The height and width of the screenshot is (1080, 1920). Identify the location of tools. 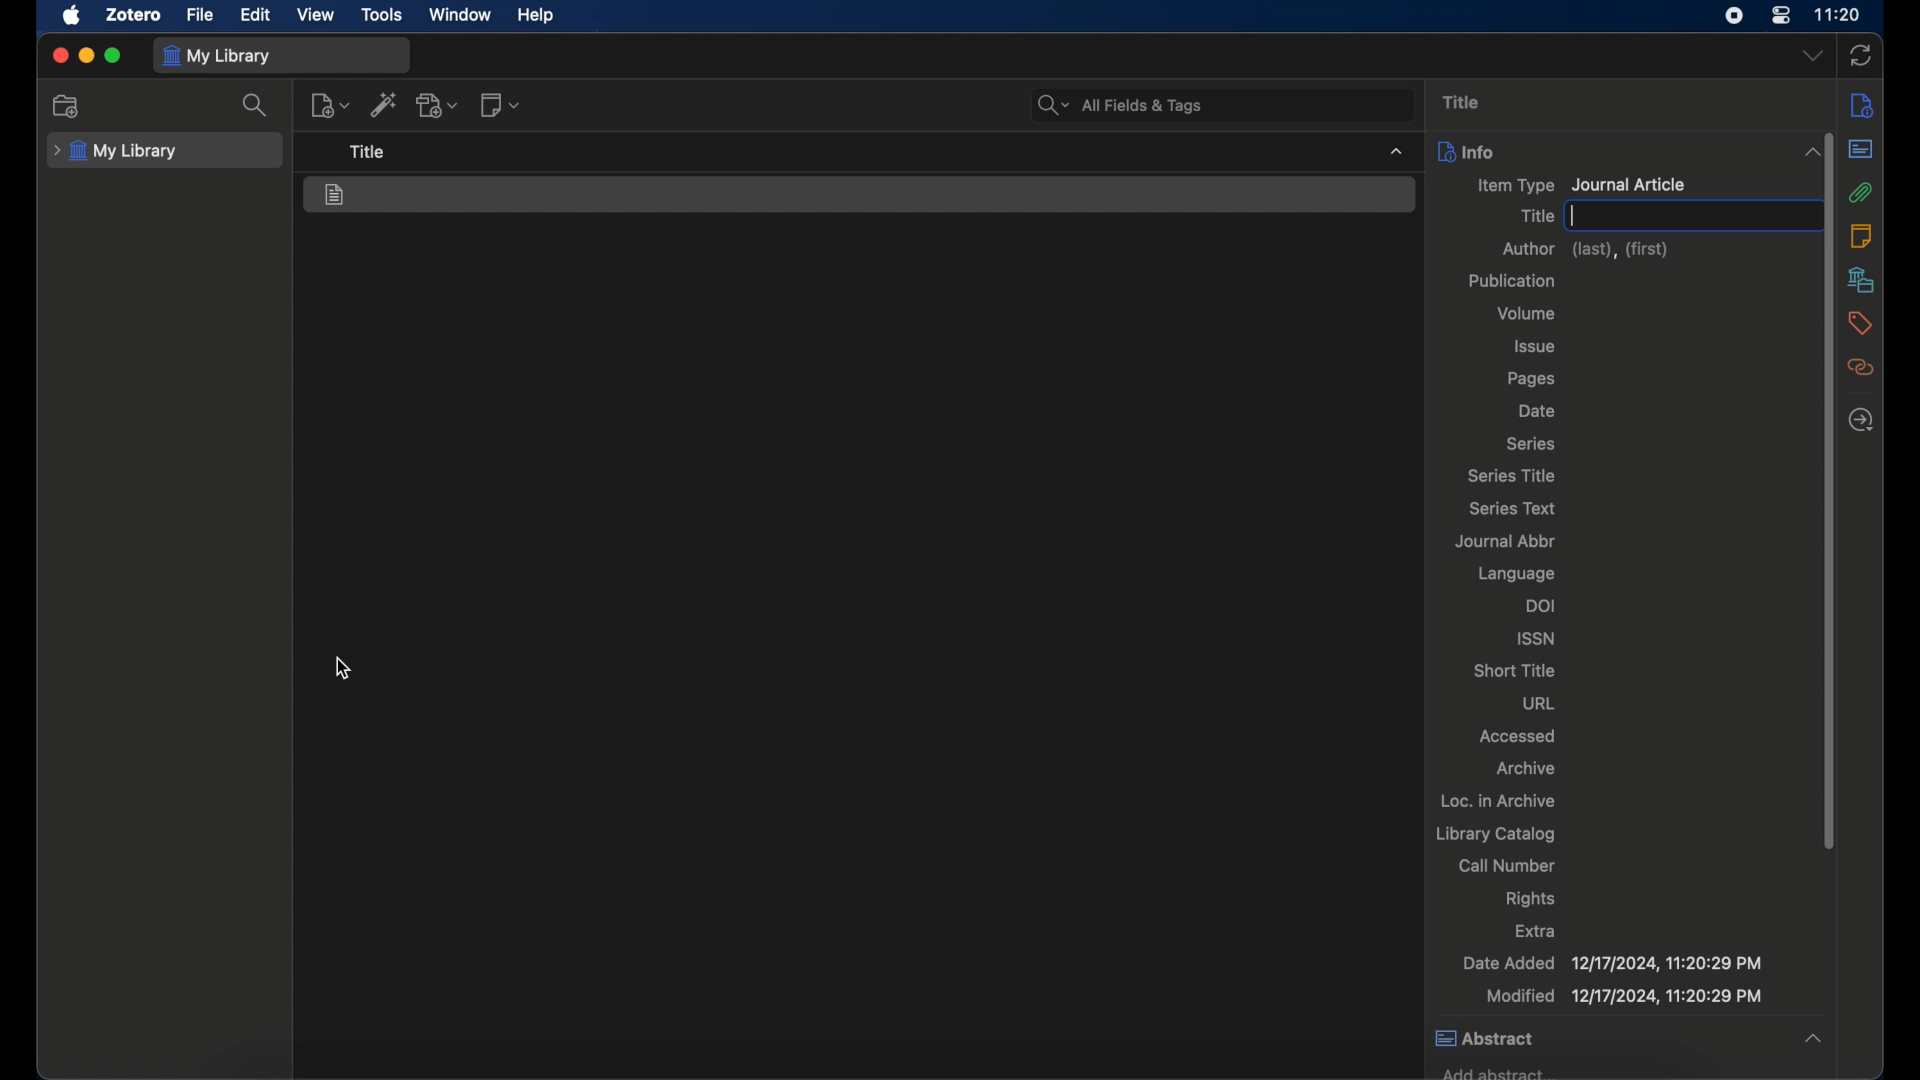
(383, 15).